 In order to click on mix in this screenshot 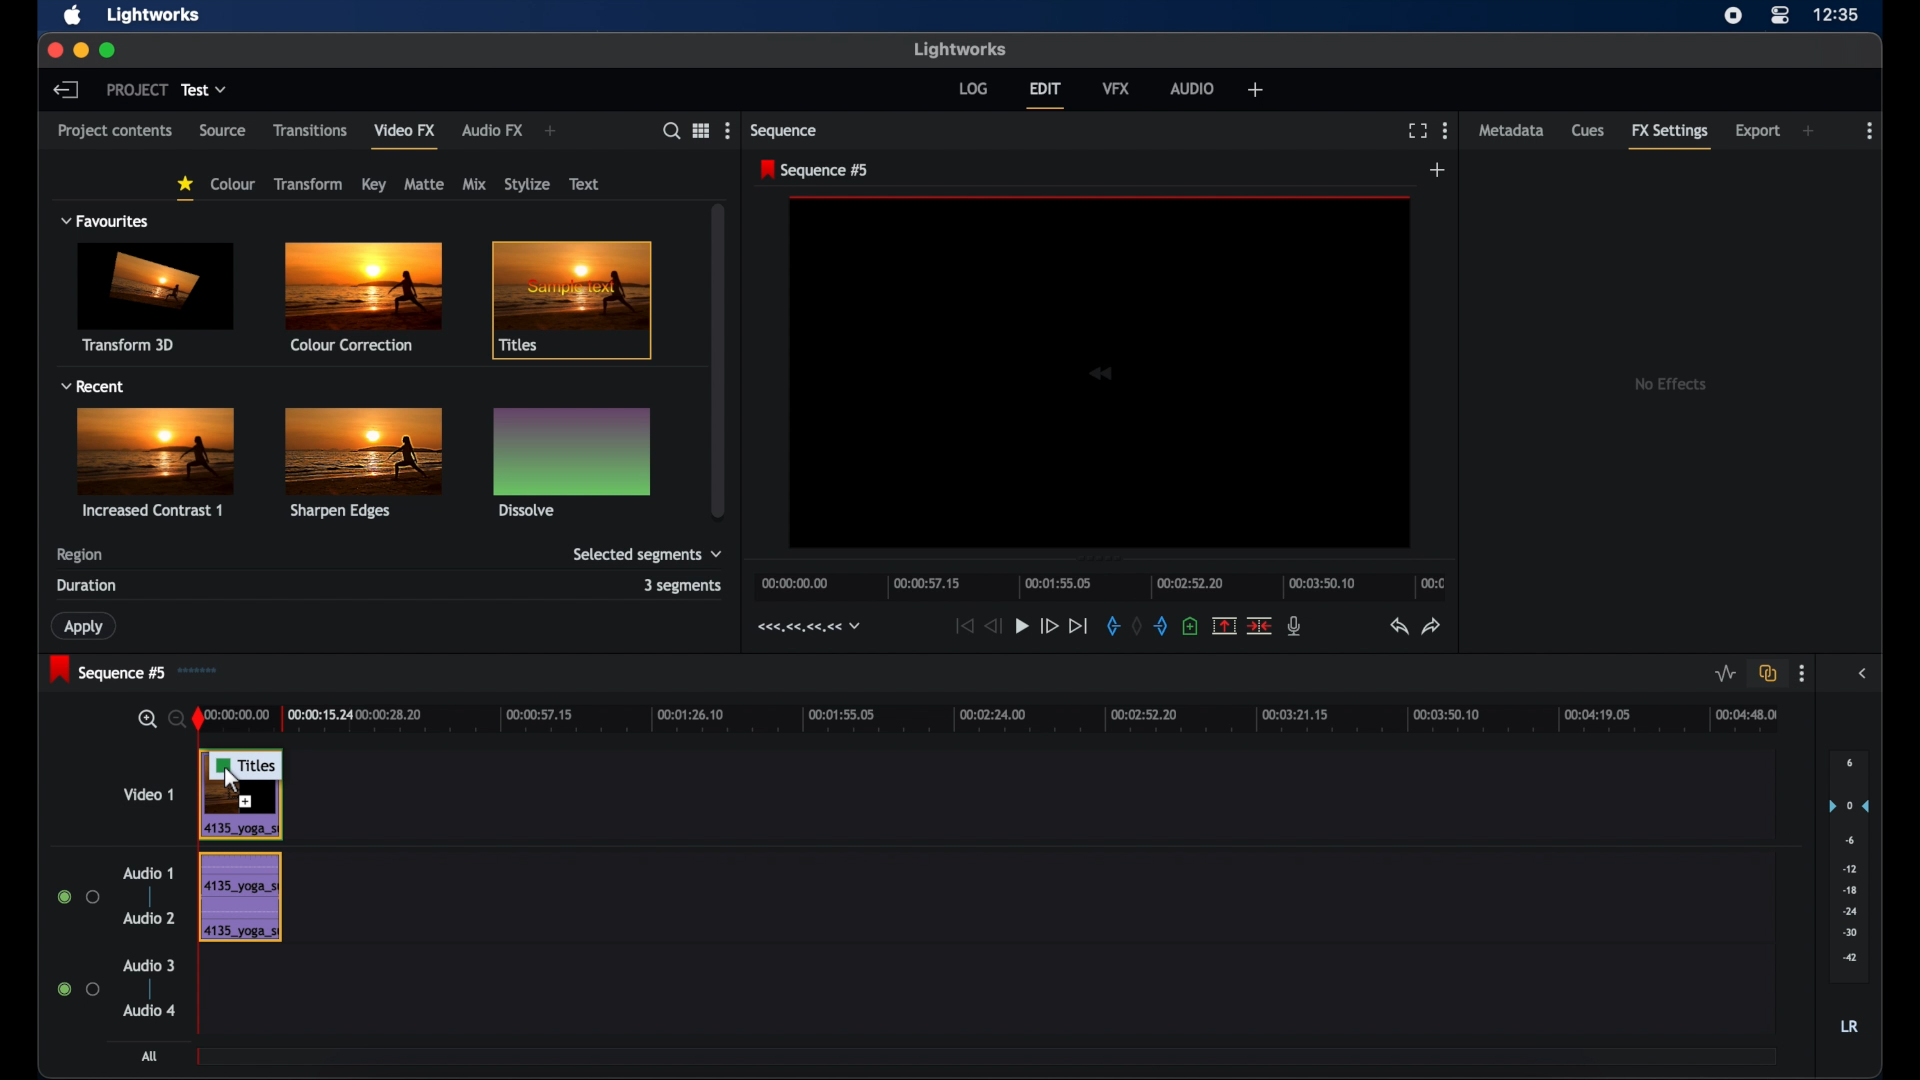, I will do `click(475, 184)`.